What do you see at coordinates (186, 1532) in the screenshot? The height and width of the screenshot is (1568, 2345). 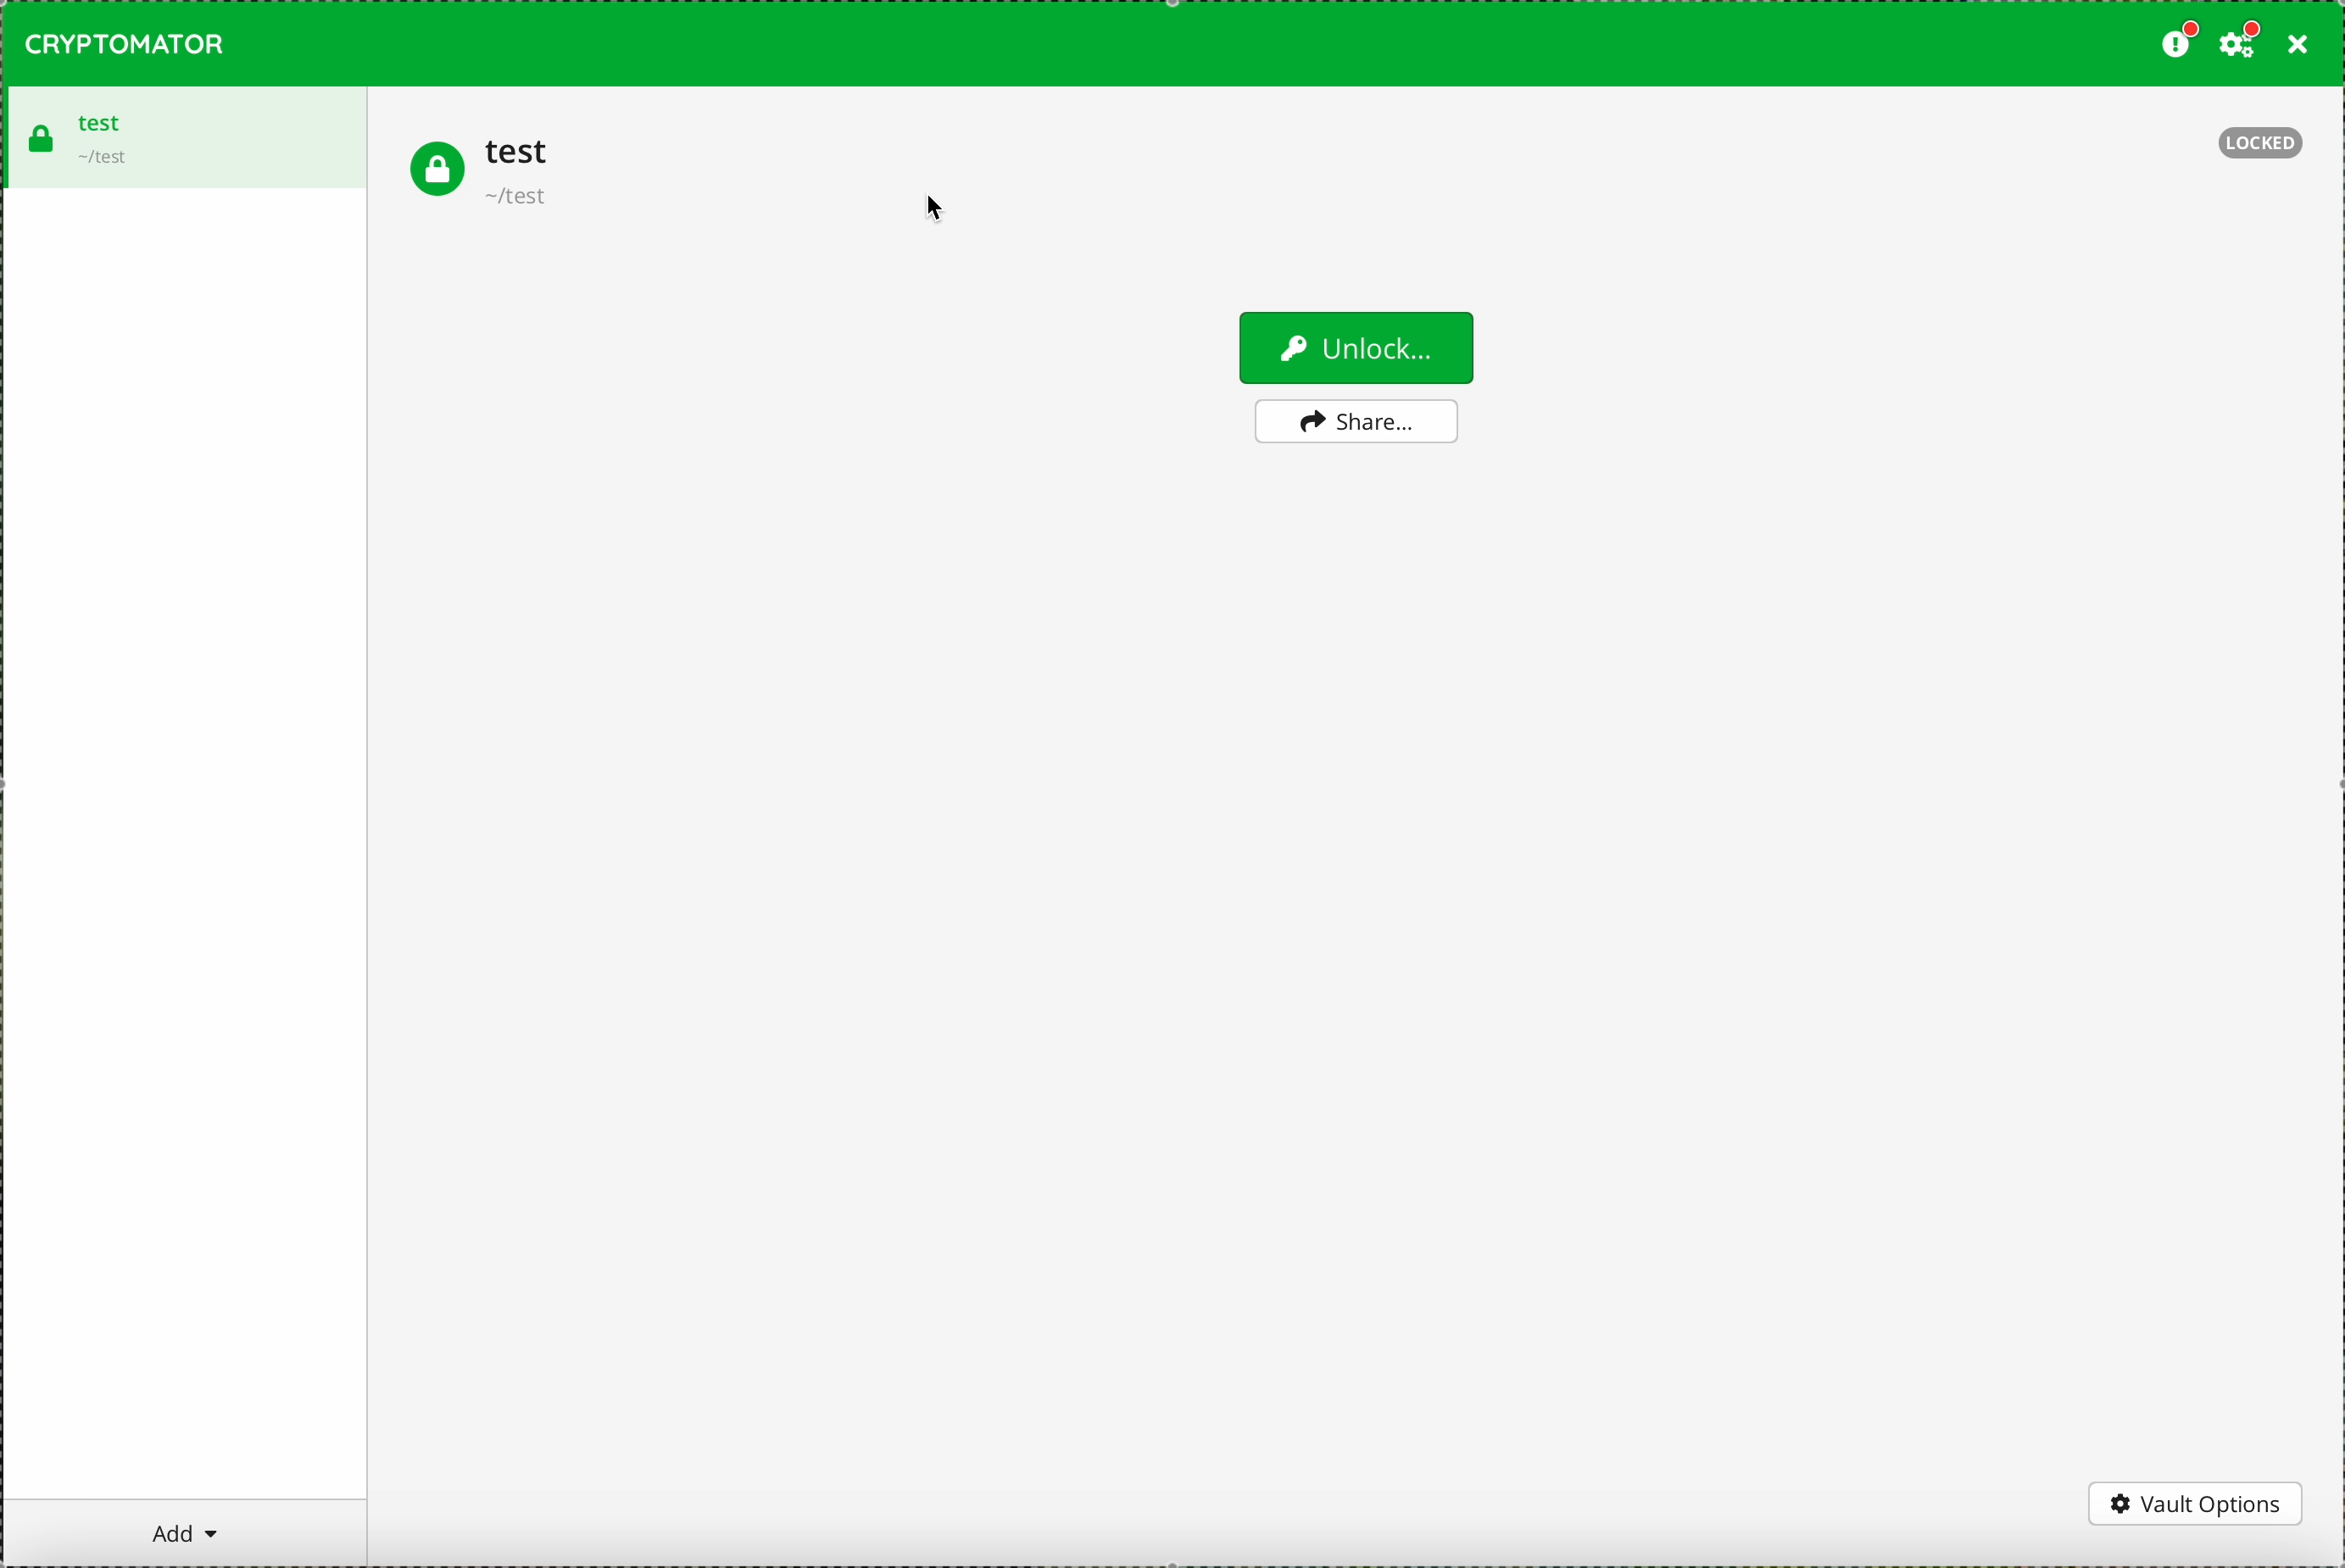 I see `add` at bounding box center [186, 1532].